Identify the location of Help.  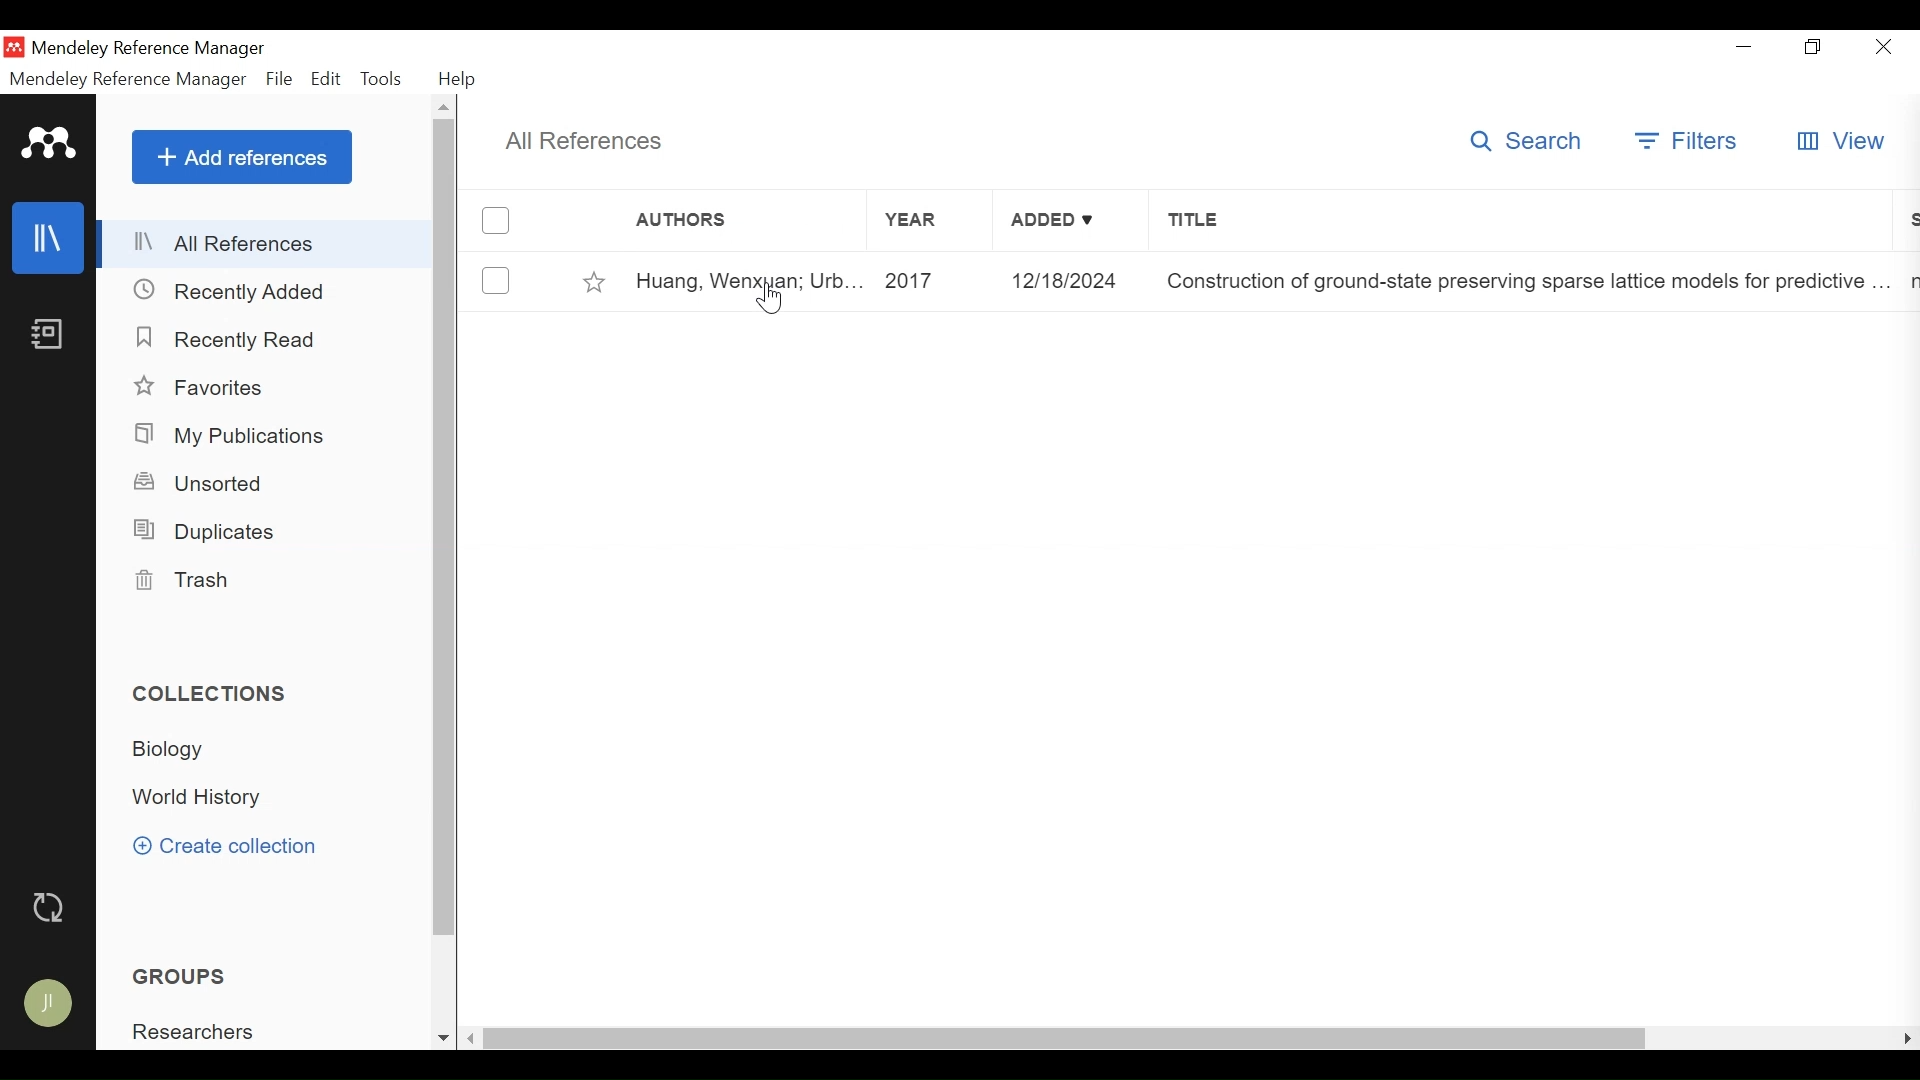
(460, 79).